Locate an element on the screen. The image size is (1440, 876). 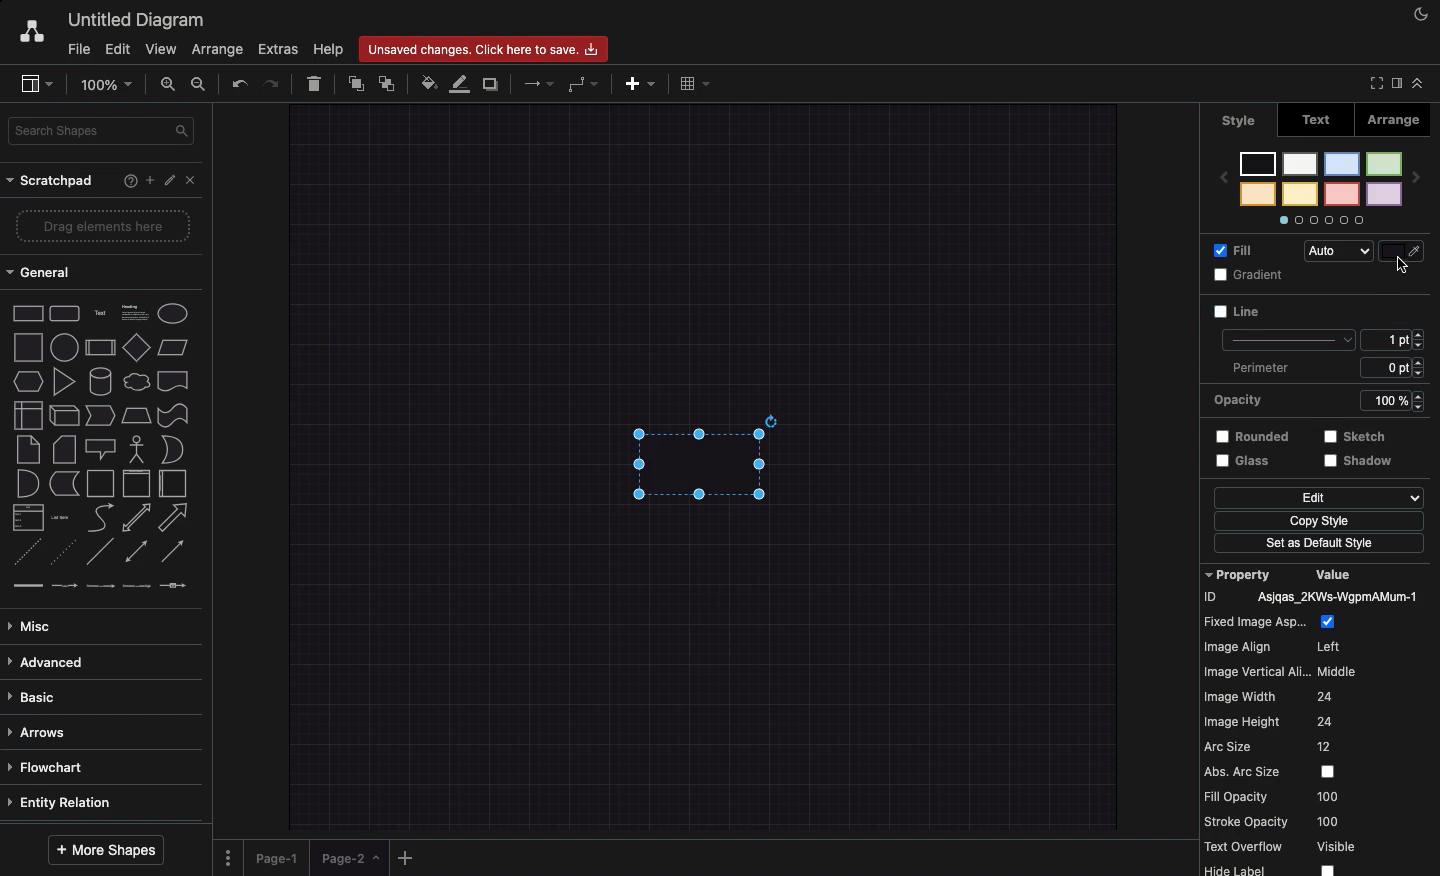
Undo is located at coordinates (238, 82).